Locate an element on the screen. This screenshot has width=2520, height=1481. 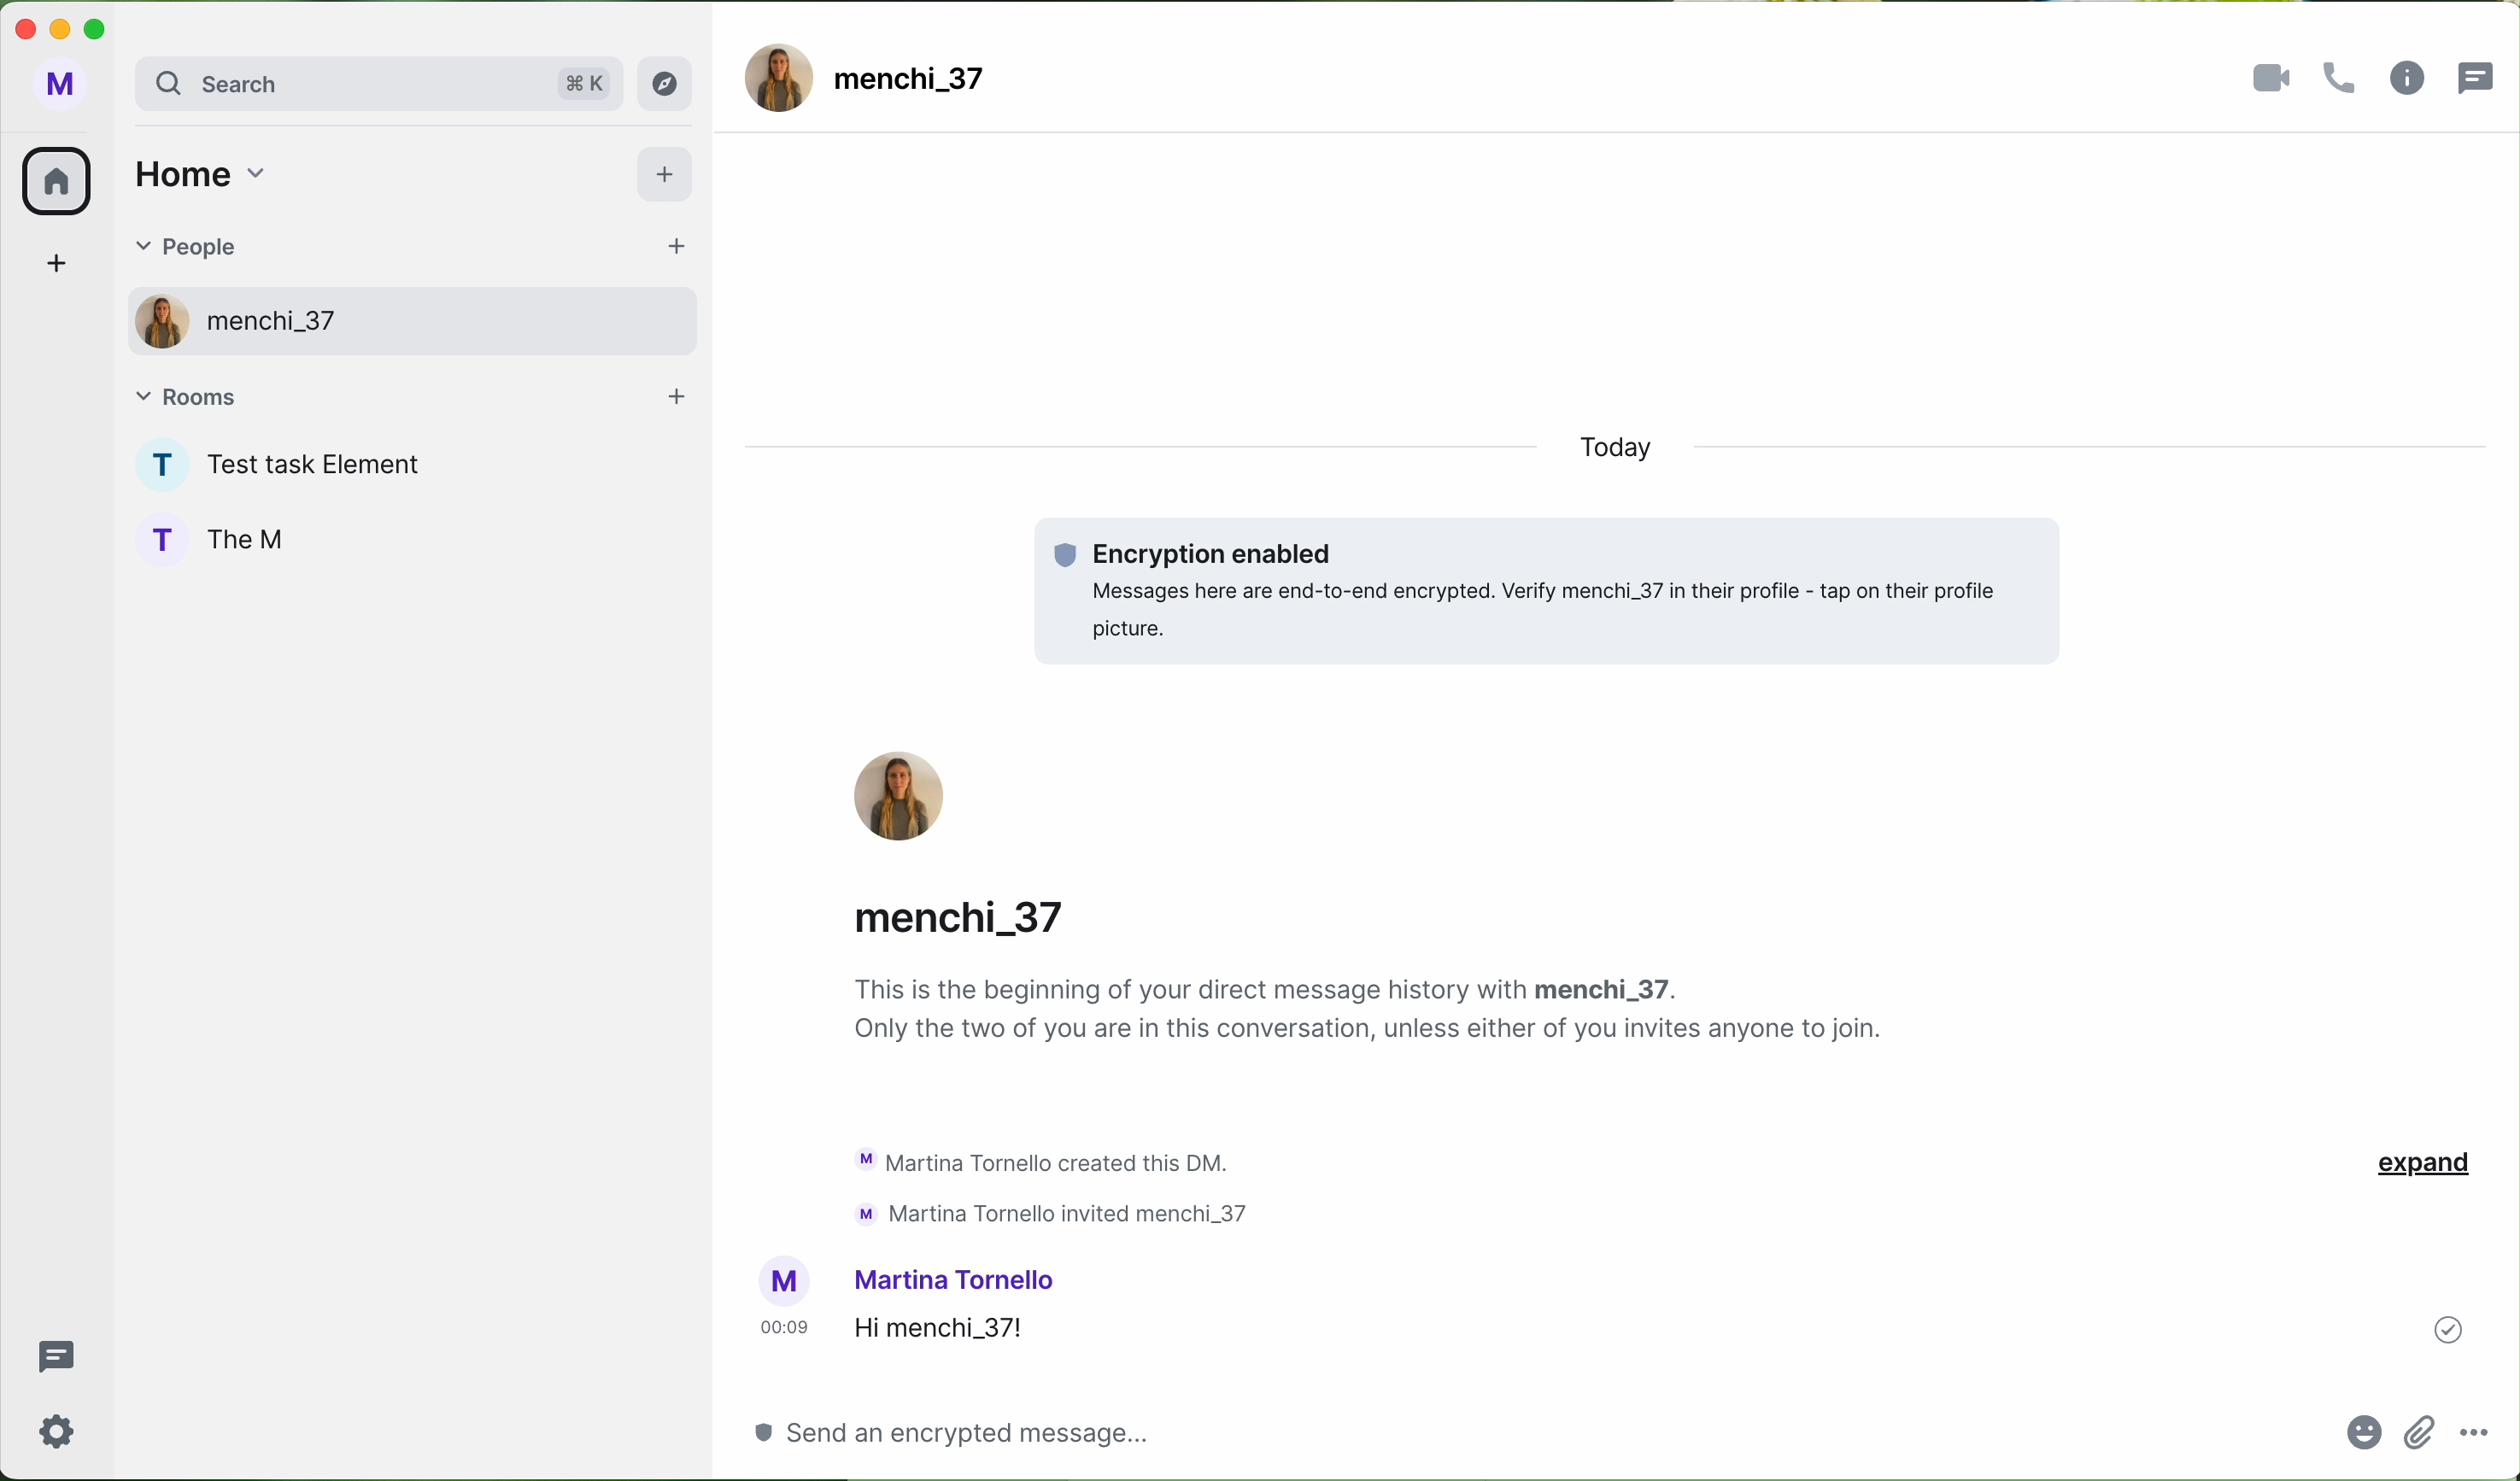
close  is located at coordinates (22, 26).